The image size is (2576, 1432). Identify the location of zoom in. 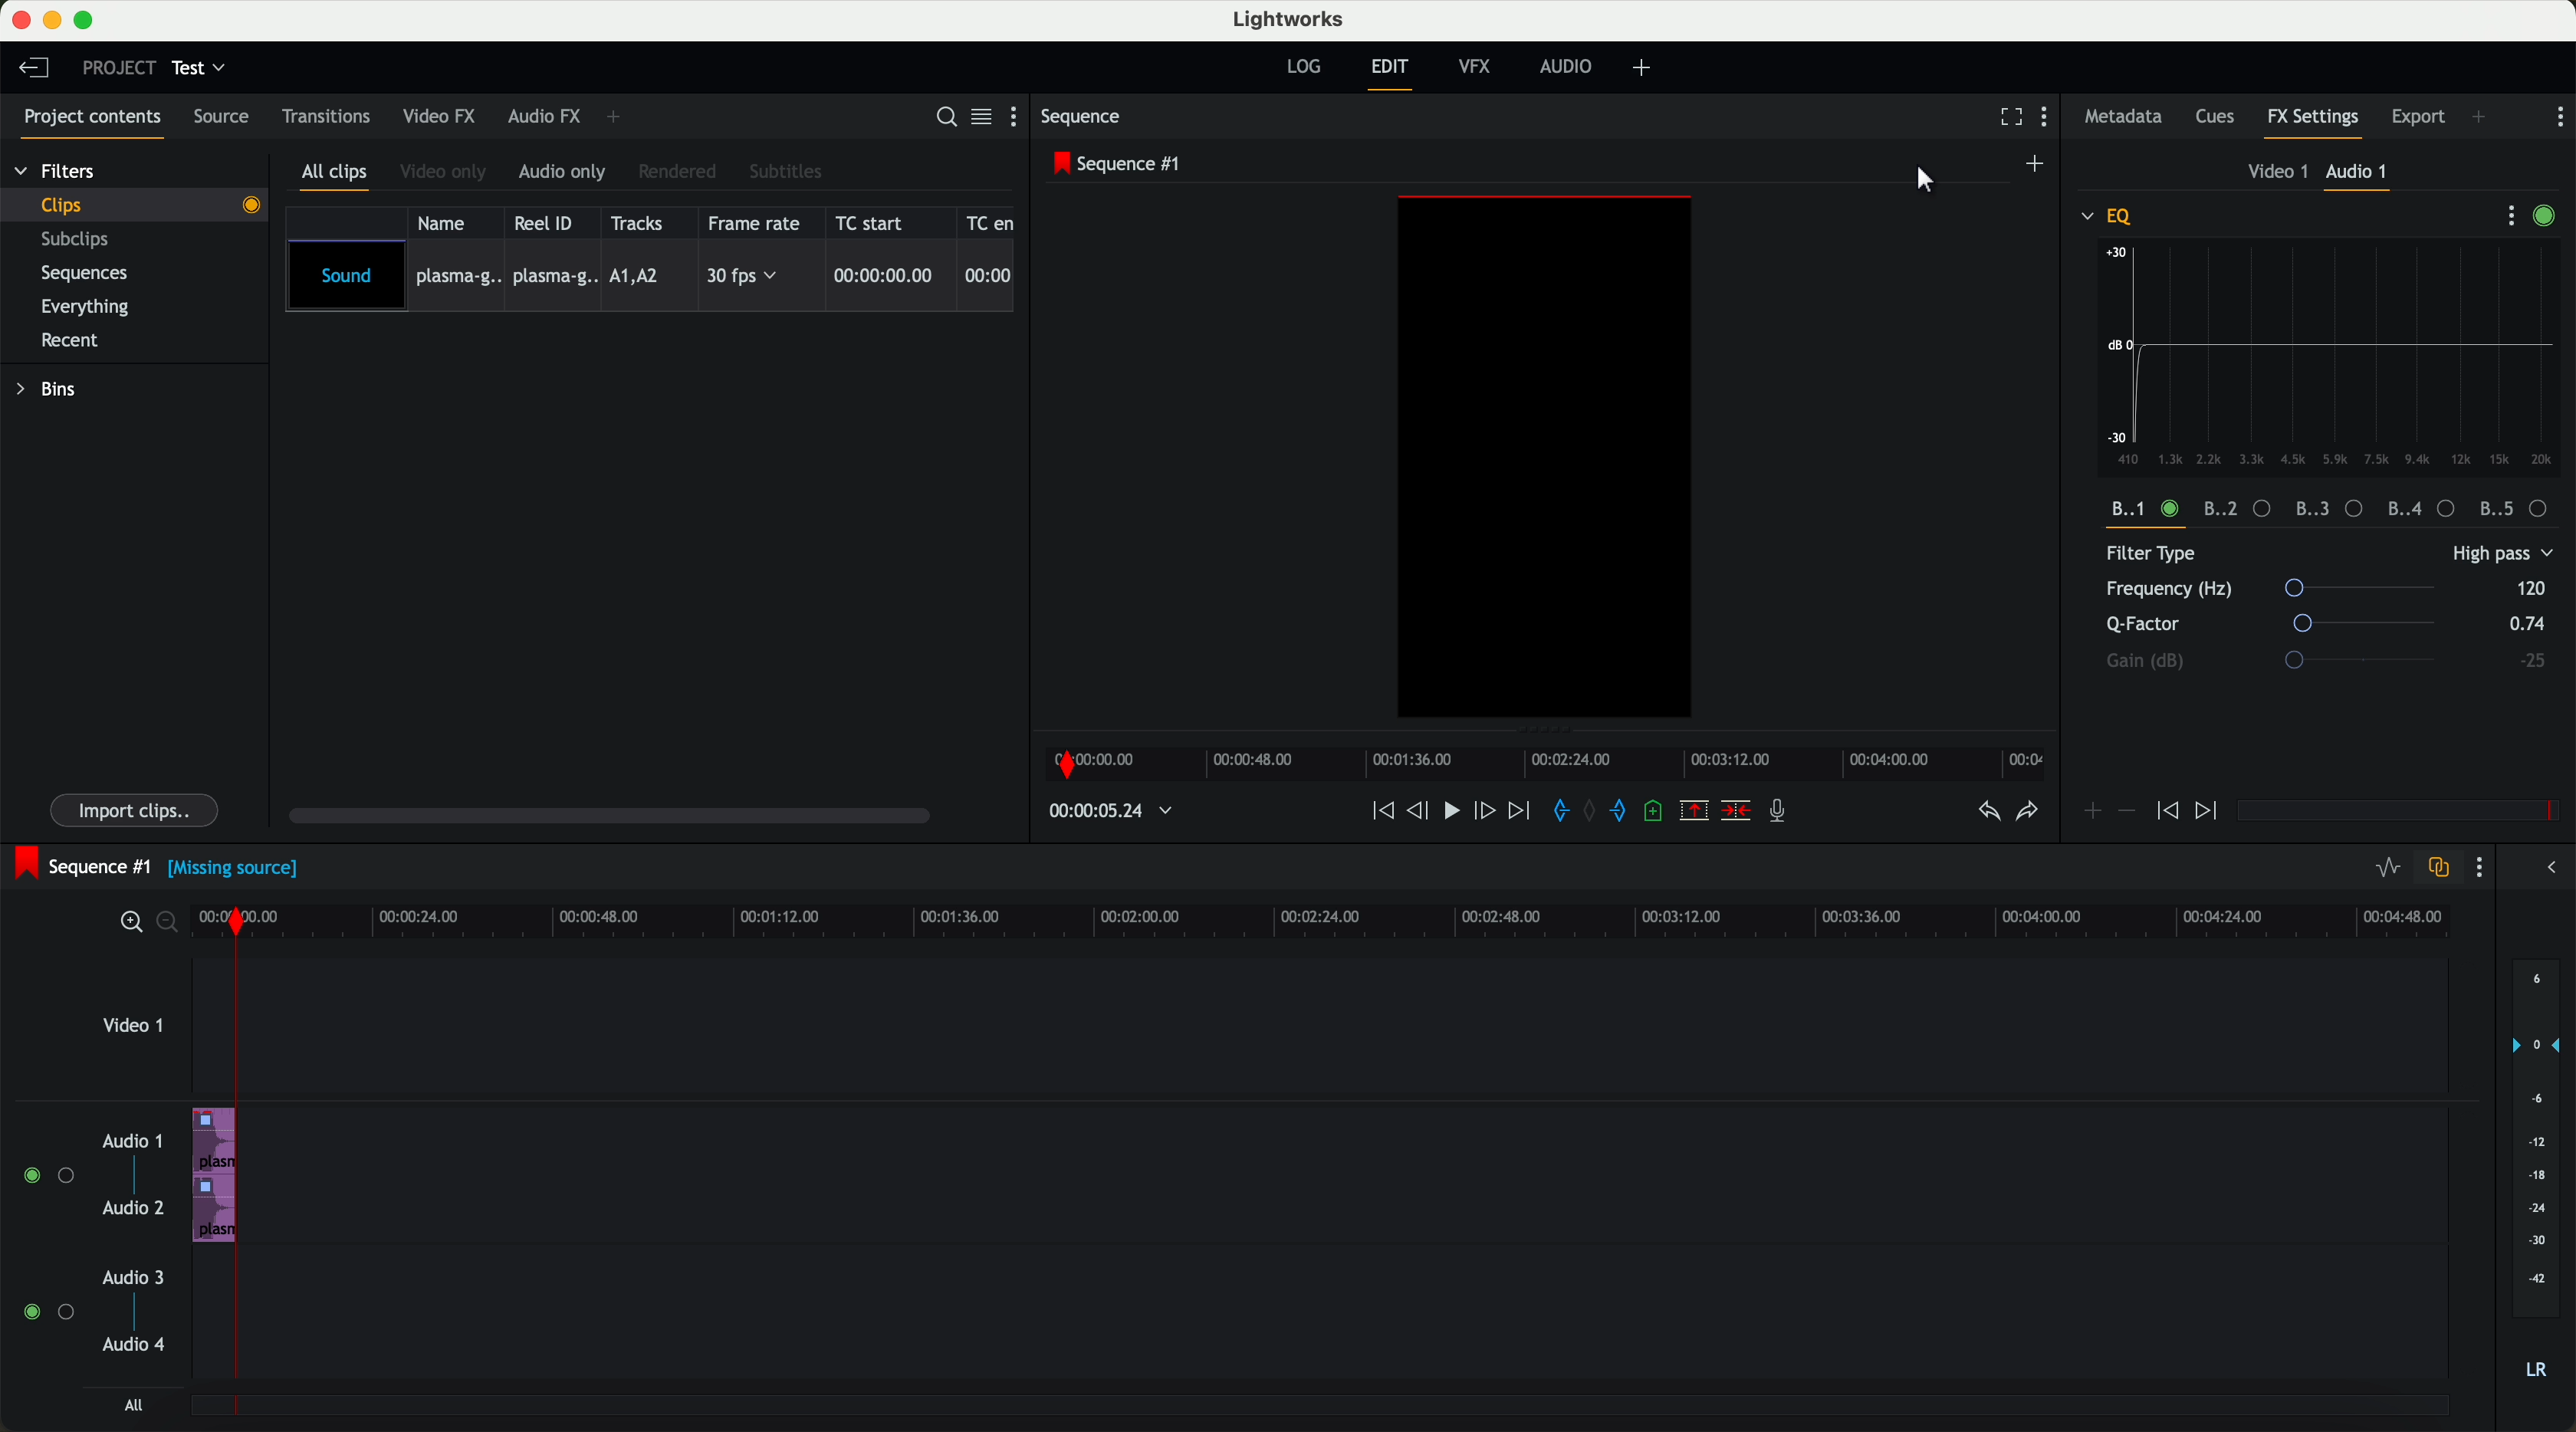
(130, 923).